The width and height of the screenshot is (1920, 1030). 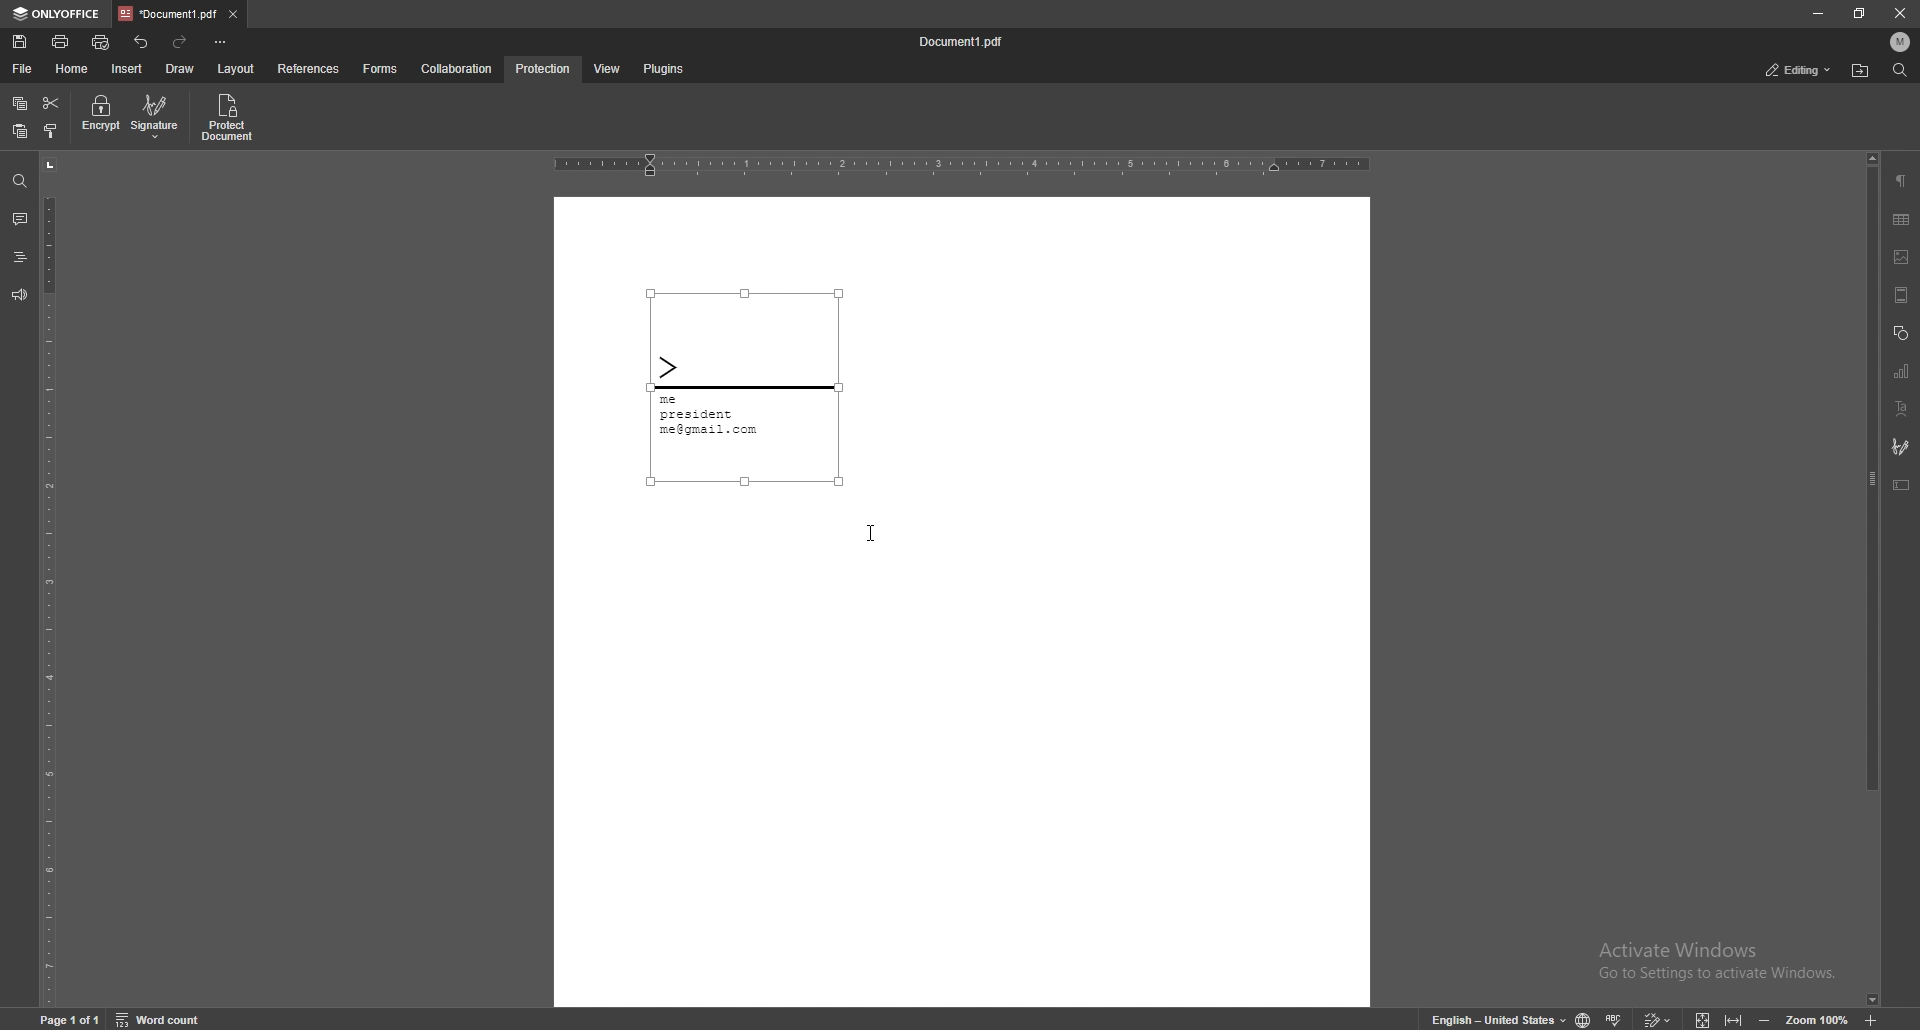 What do you see at coordinates (49, 581) in the screenshot?
I see `vertical scale` at bounding box center [49, 581].